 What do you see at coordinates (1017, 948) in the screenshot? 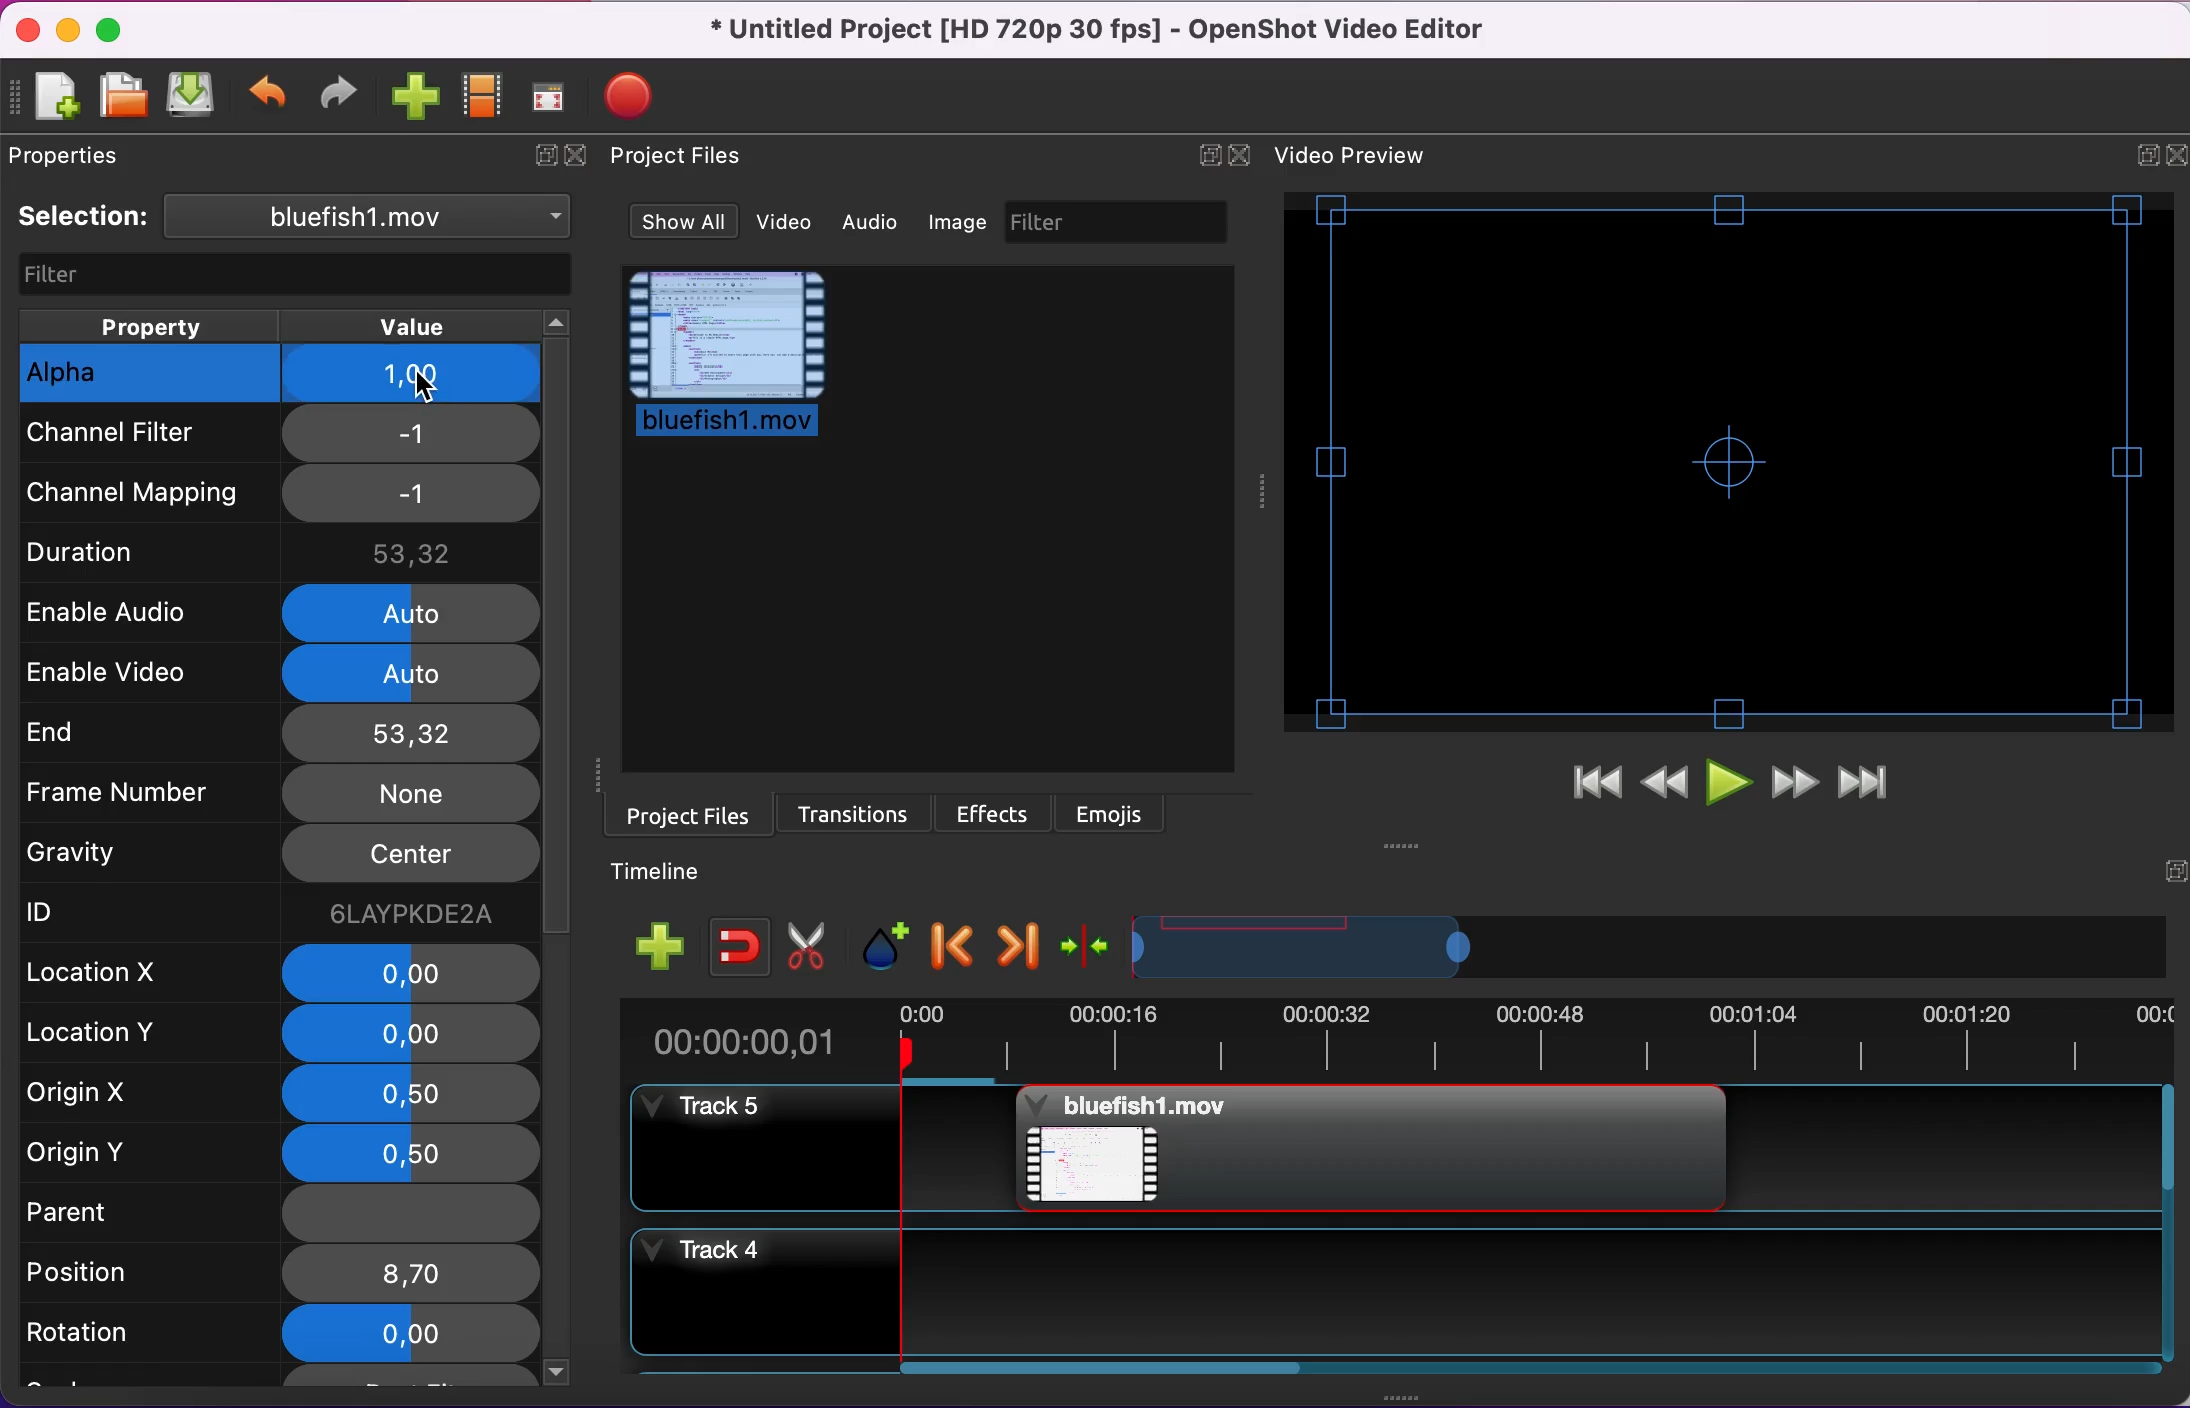
I see `next marker` at bounding box center [1017, 948].